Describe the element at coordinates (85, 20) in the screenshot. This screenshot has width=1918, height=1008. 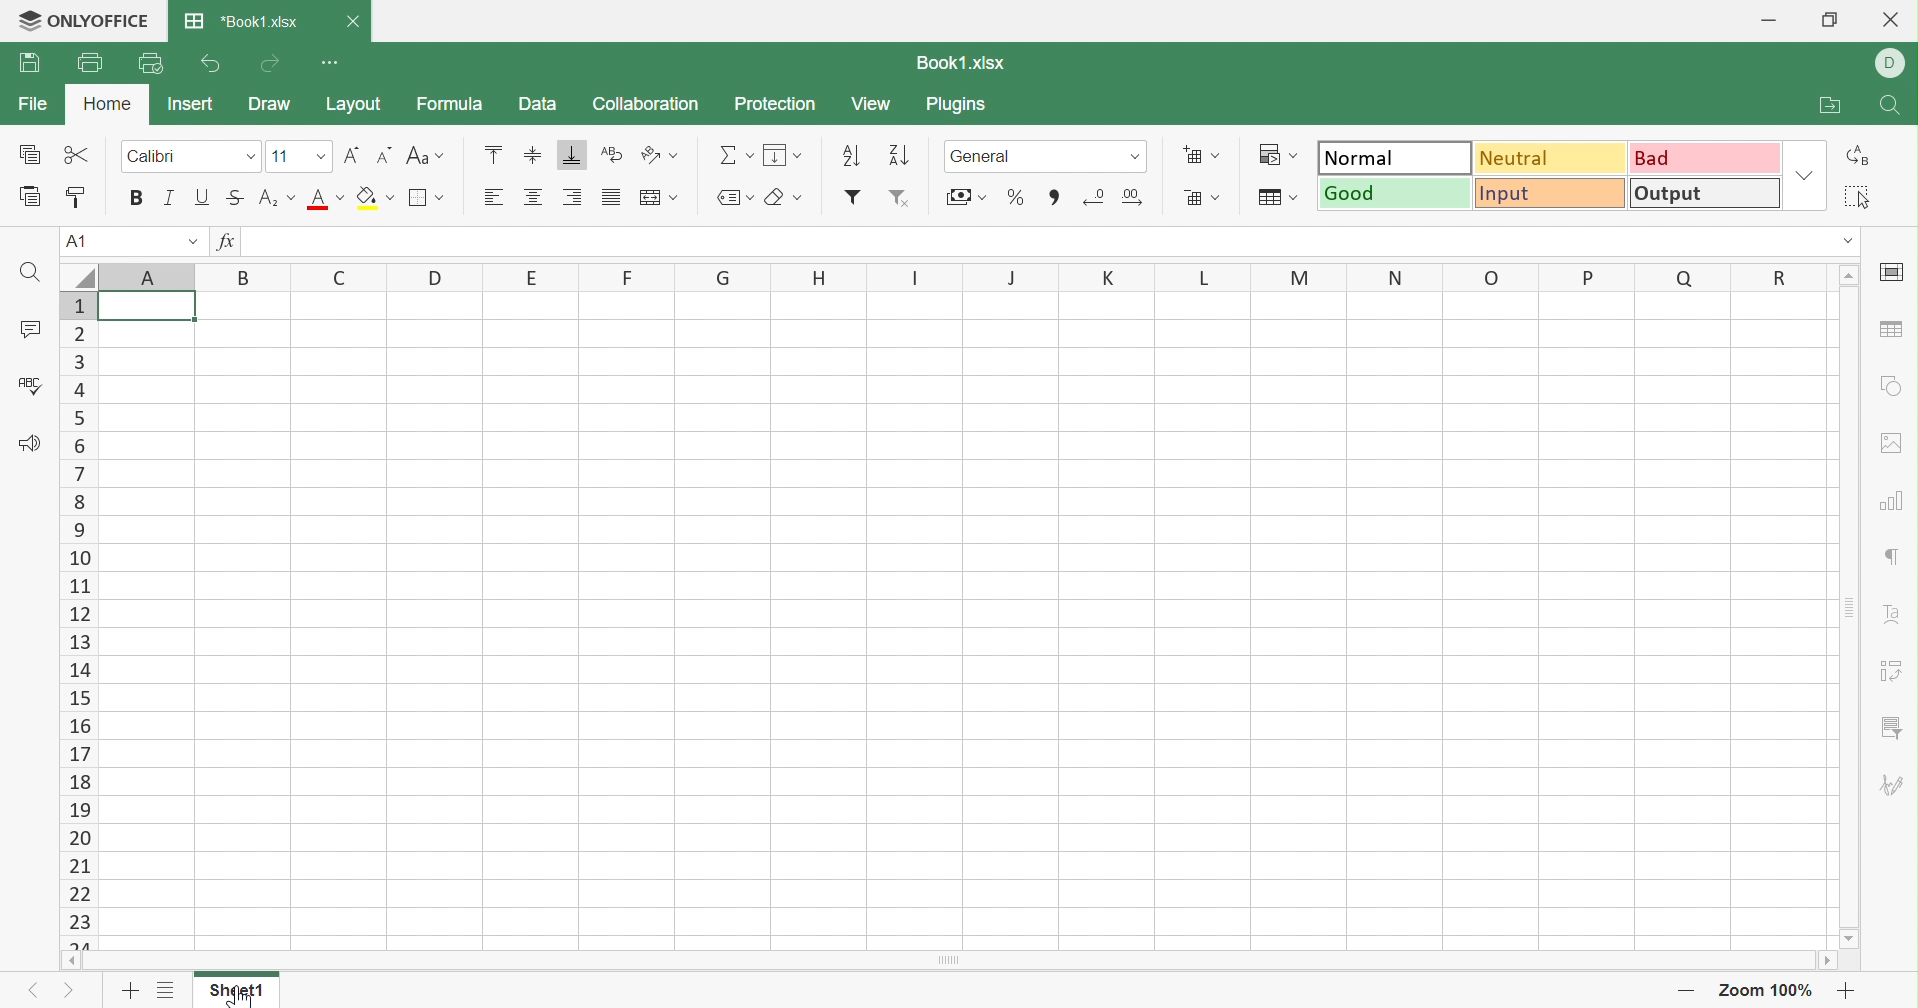
I see `ONLYOFFICE` at that location.